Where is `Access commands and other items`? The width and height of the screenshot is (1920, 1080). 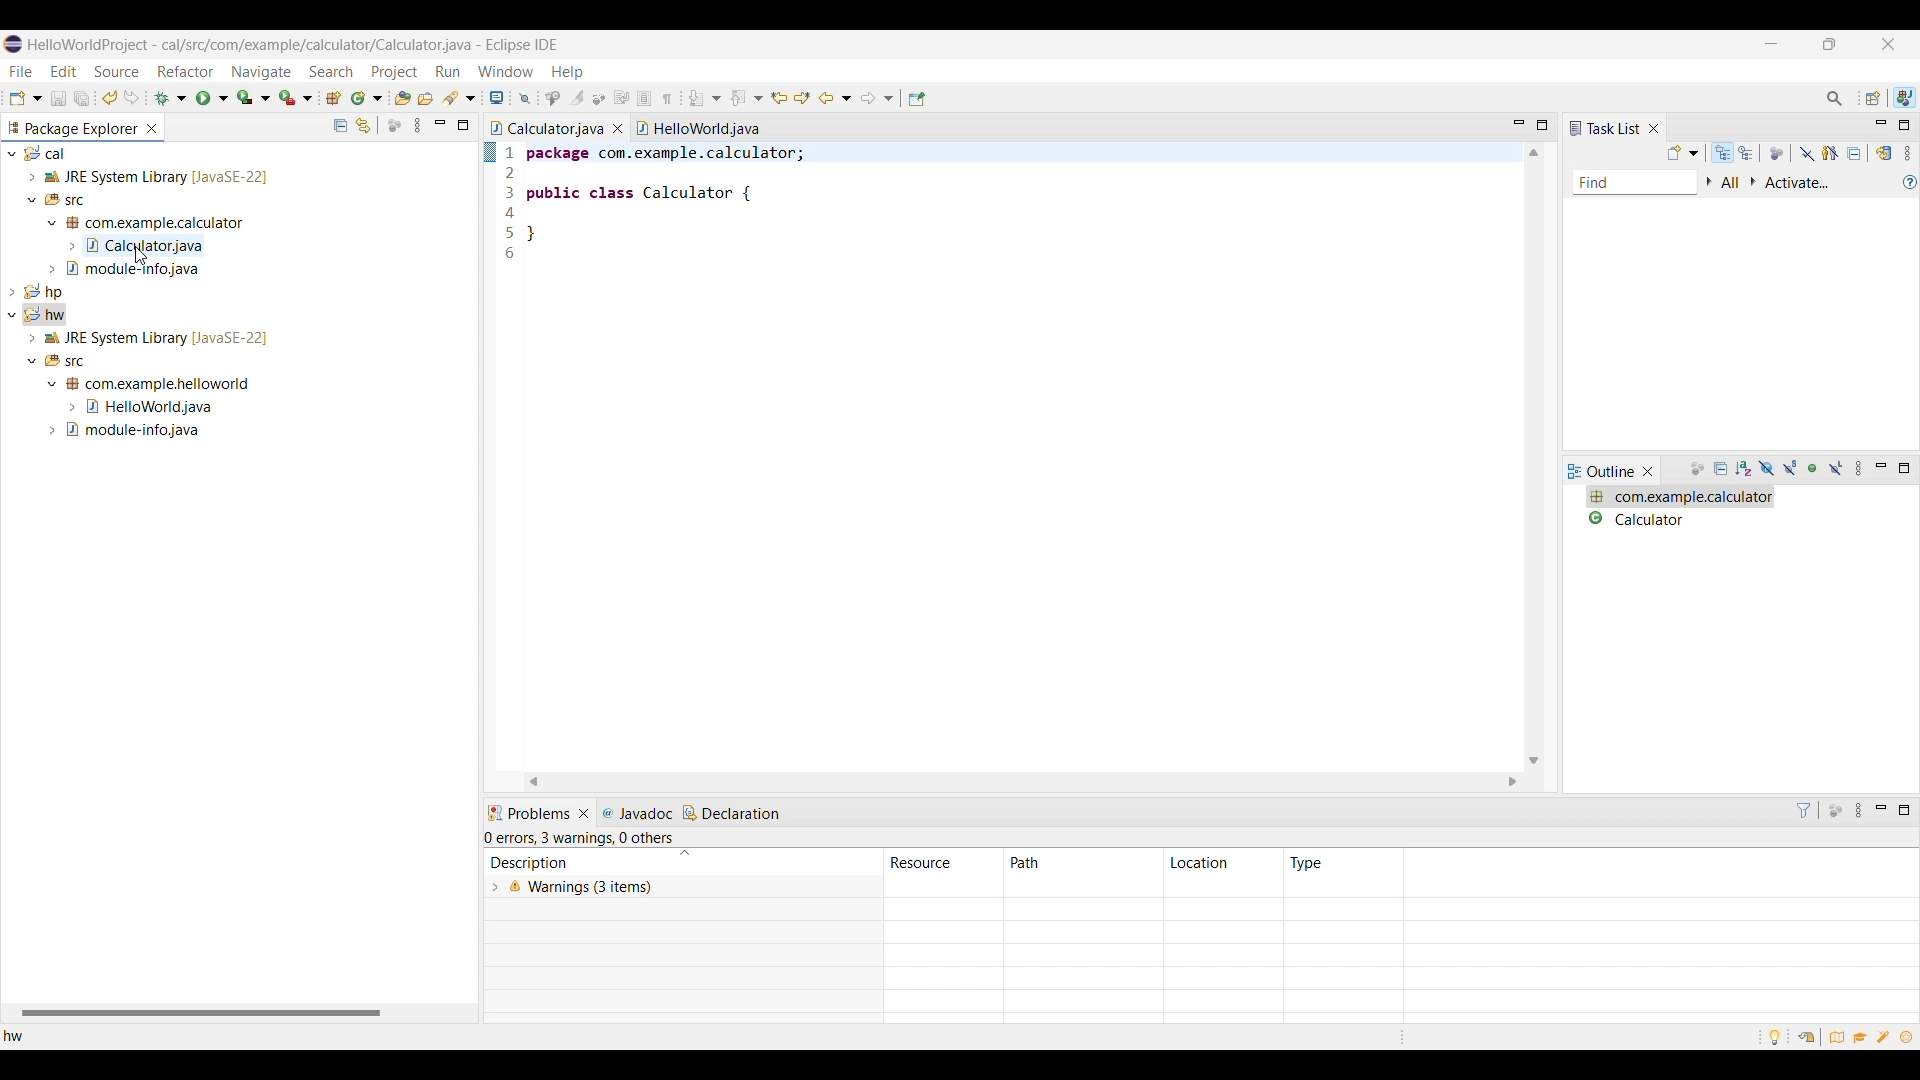
Access commands and other items is located at coordinates (1834, 98).